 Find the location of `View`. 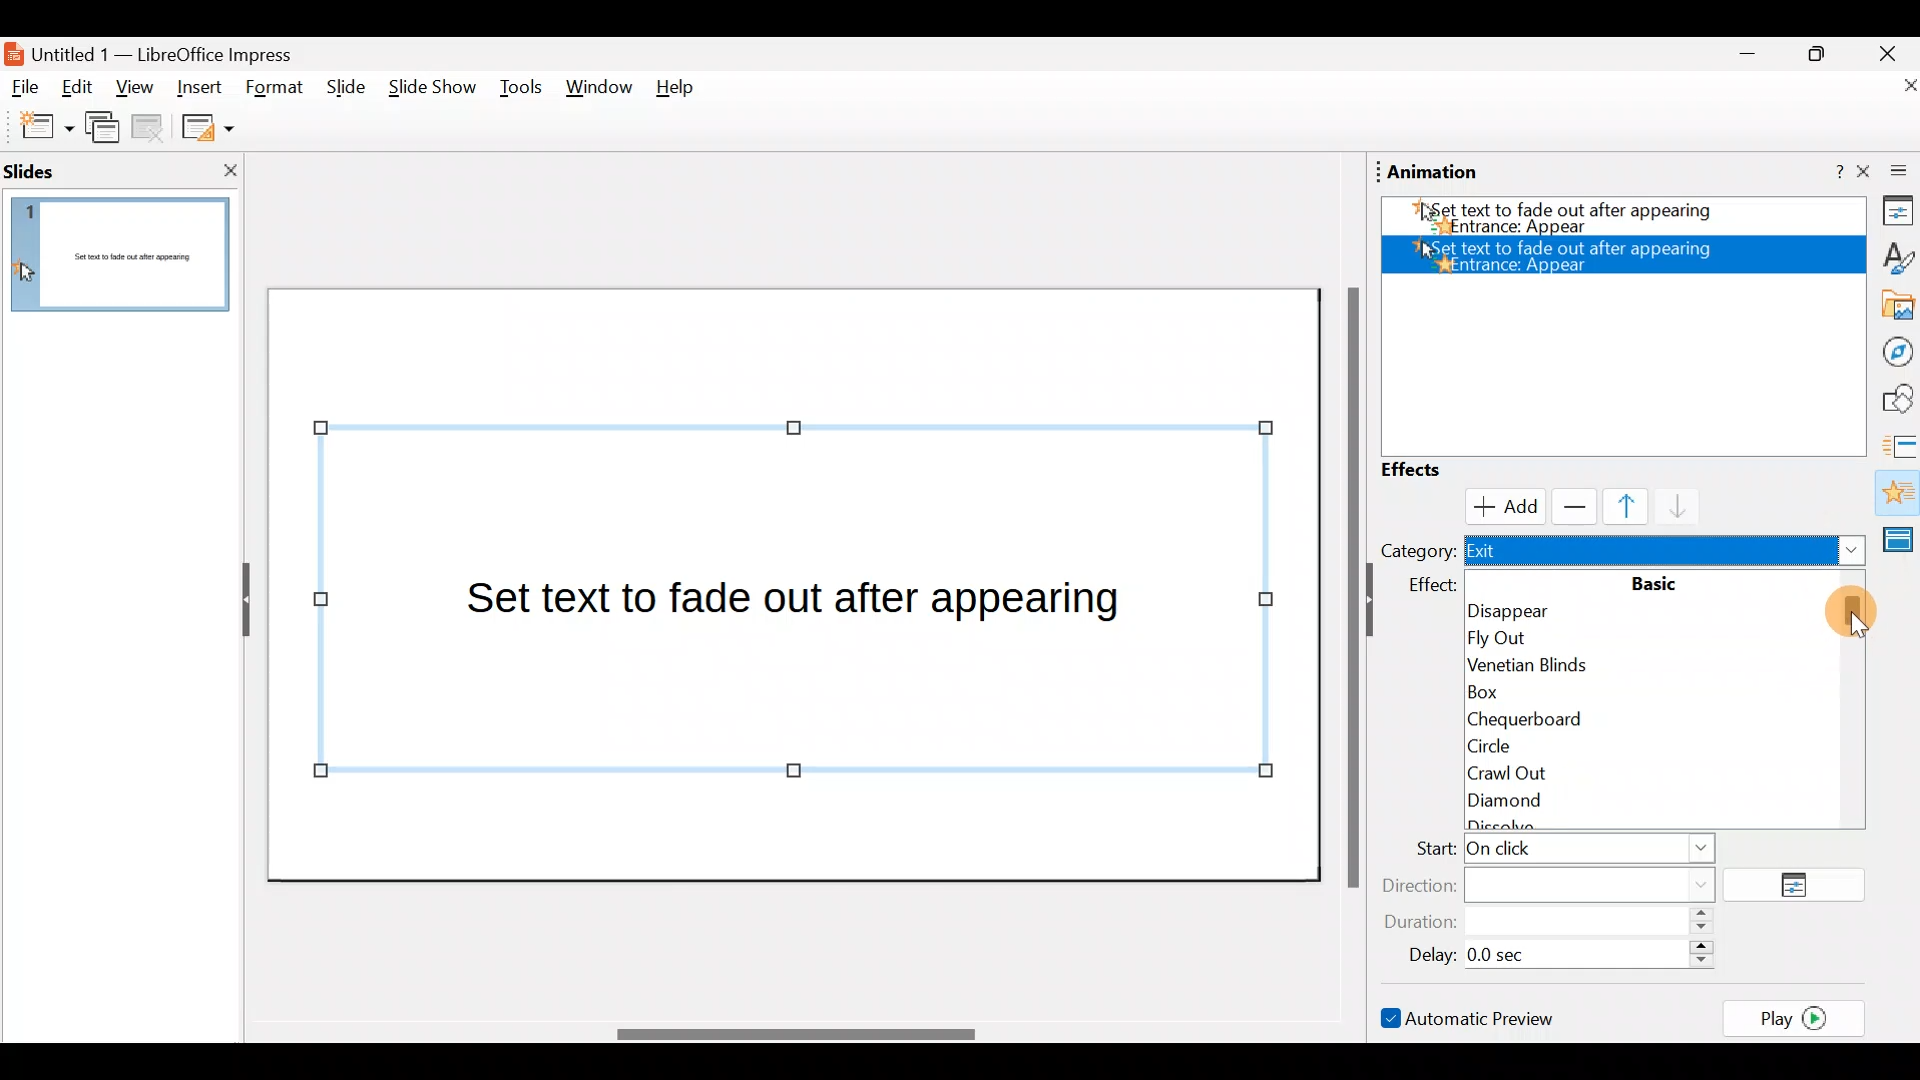

View is located at coordinates (134, 93).